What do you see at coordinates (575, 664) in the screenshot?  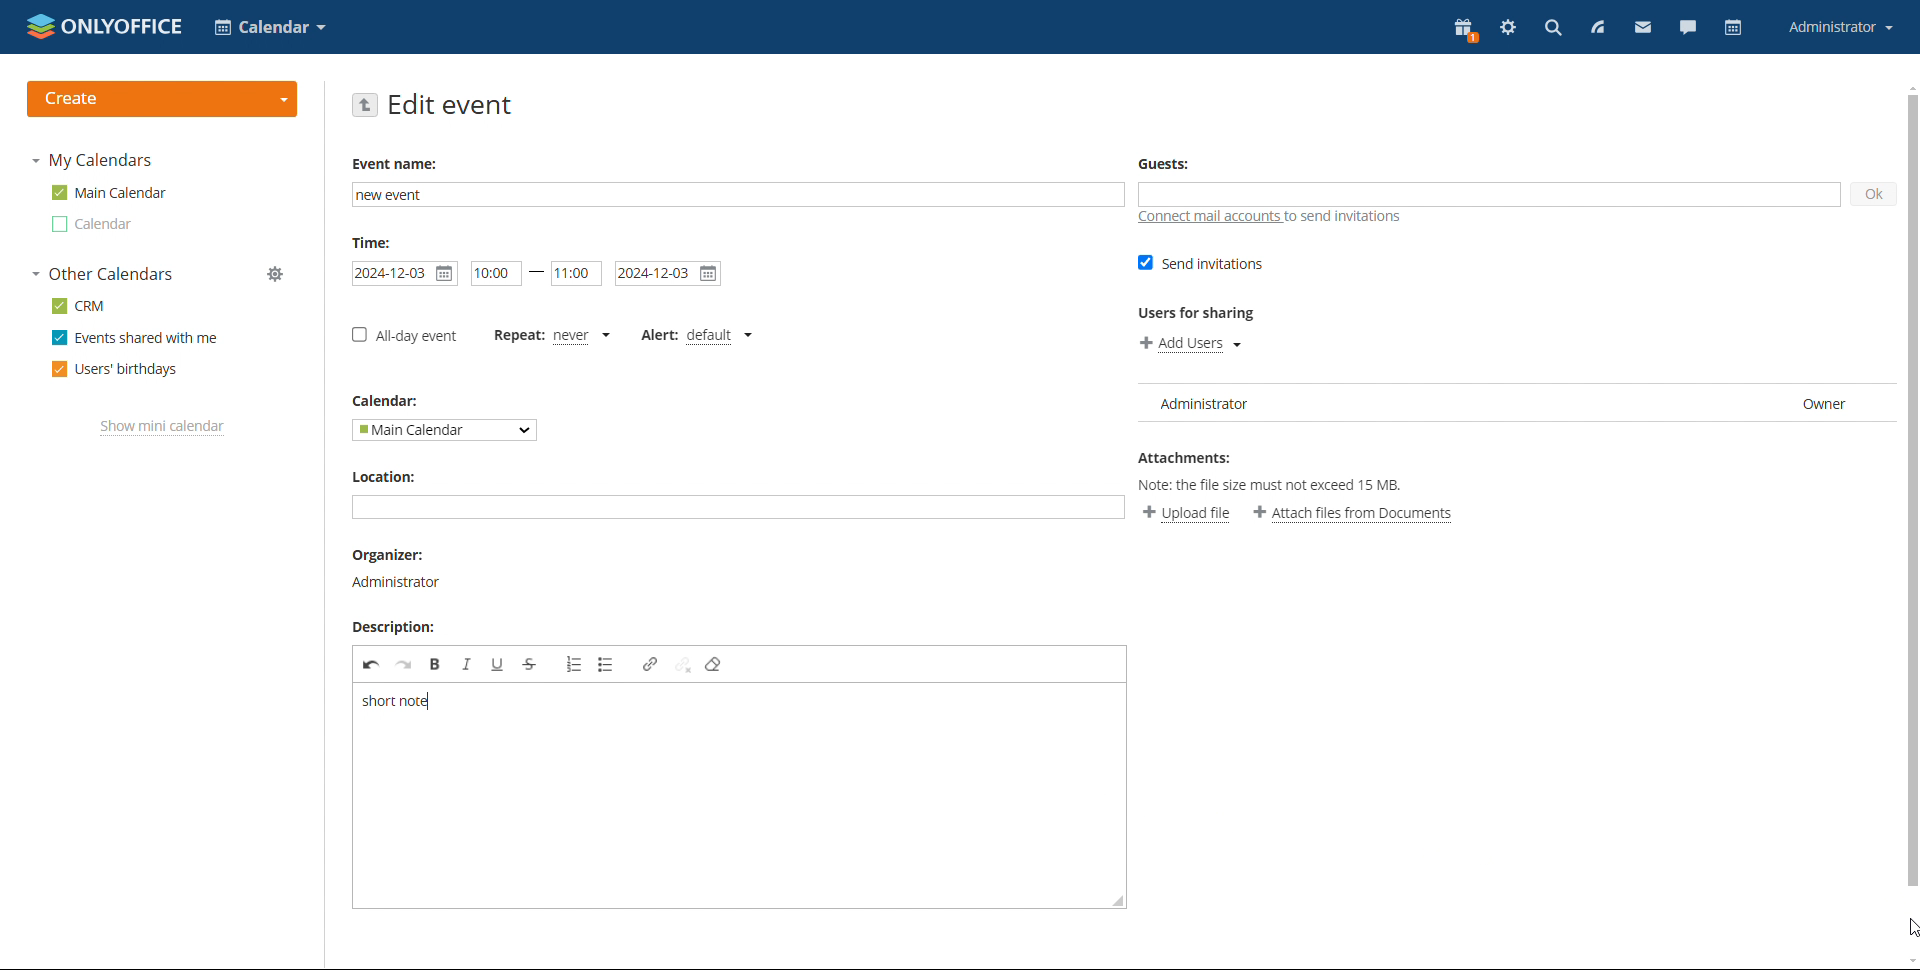 I see `insert/remove bulleted list` at bounding box center [575, 664].